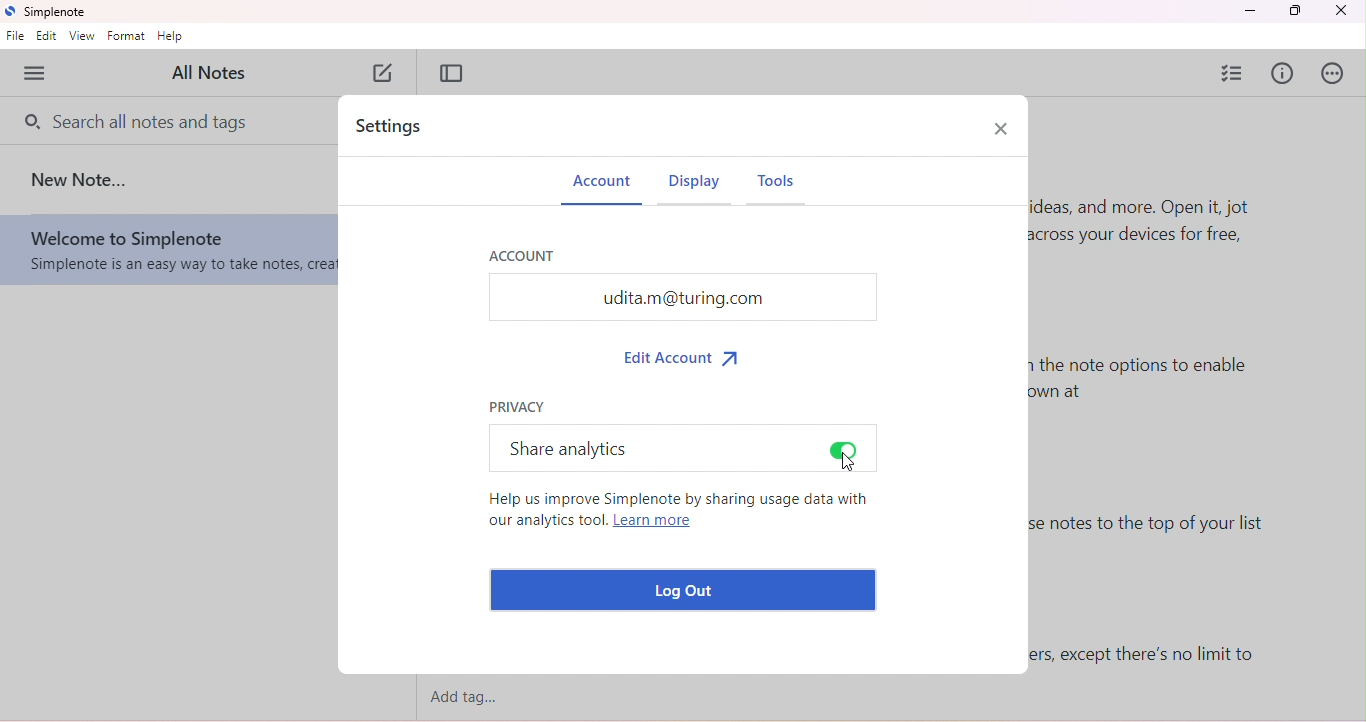 The image size is (1366, 722). I want to click on info, so click(1284, 75).